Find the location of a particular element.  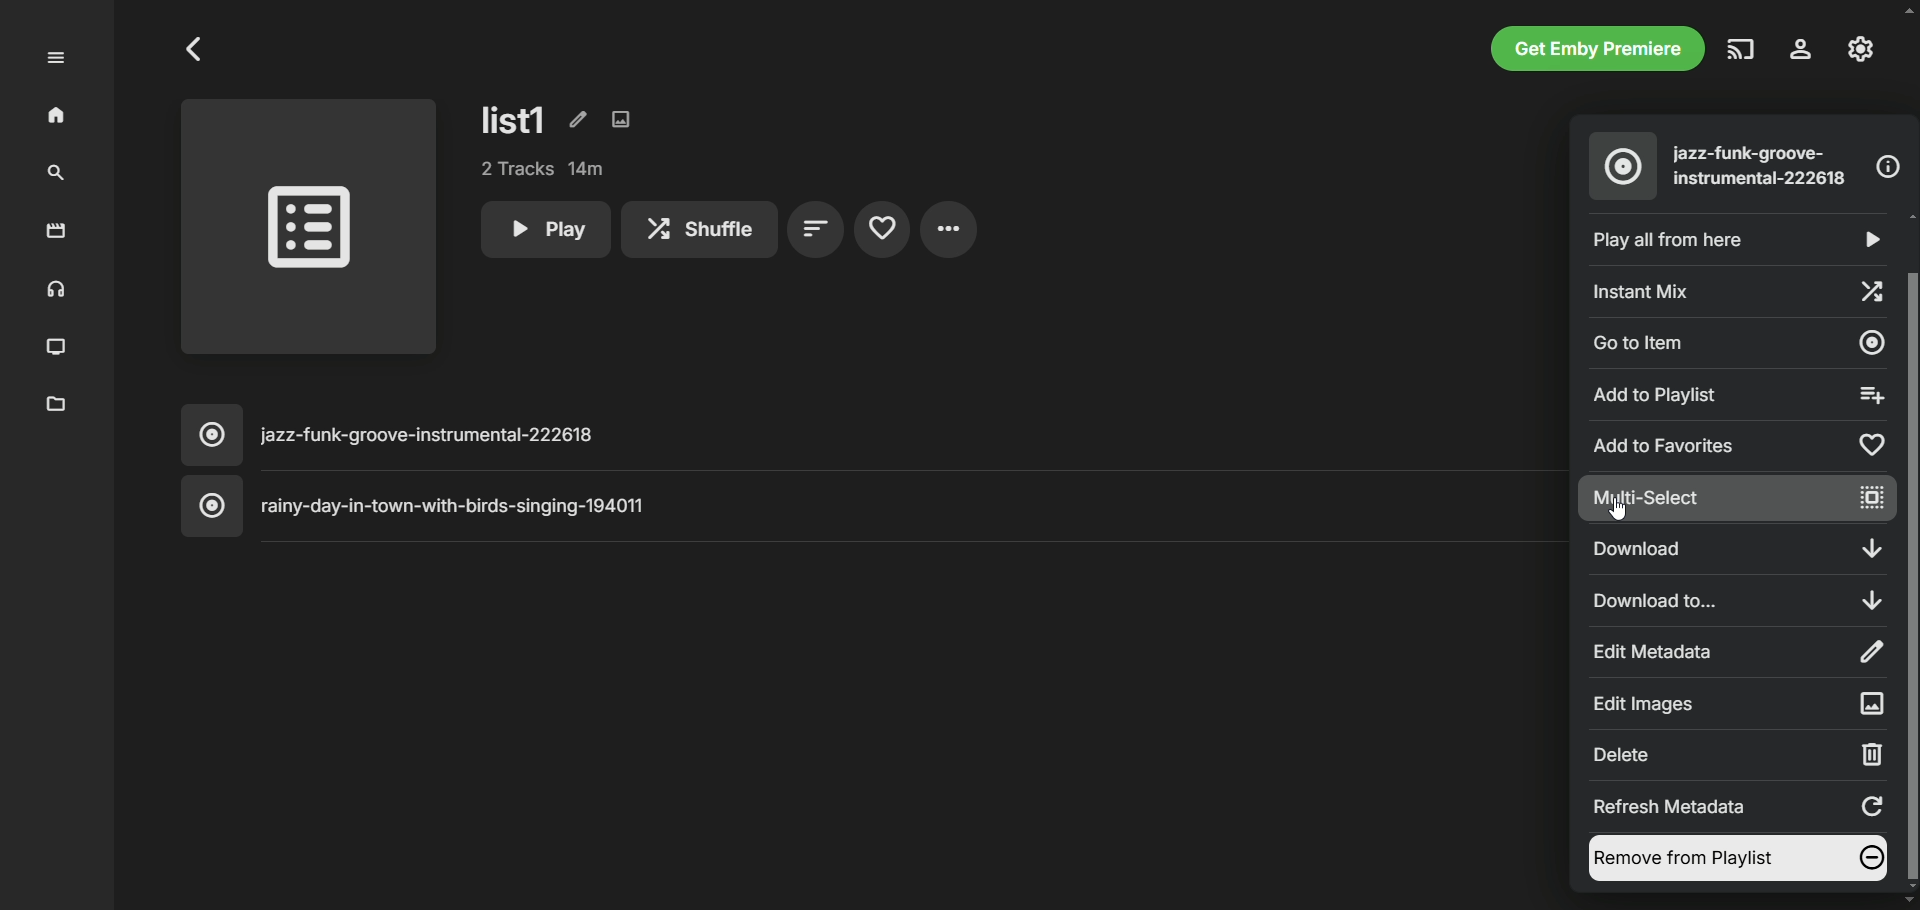

edit metadata is located at coordinates (1734, 651).